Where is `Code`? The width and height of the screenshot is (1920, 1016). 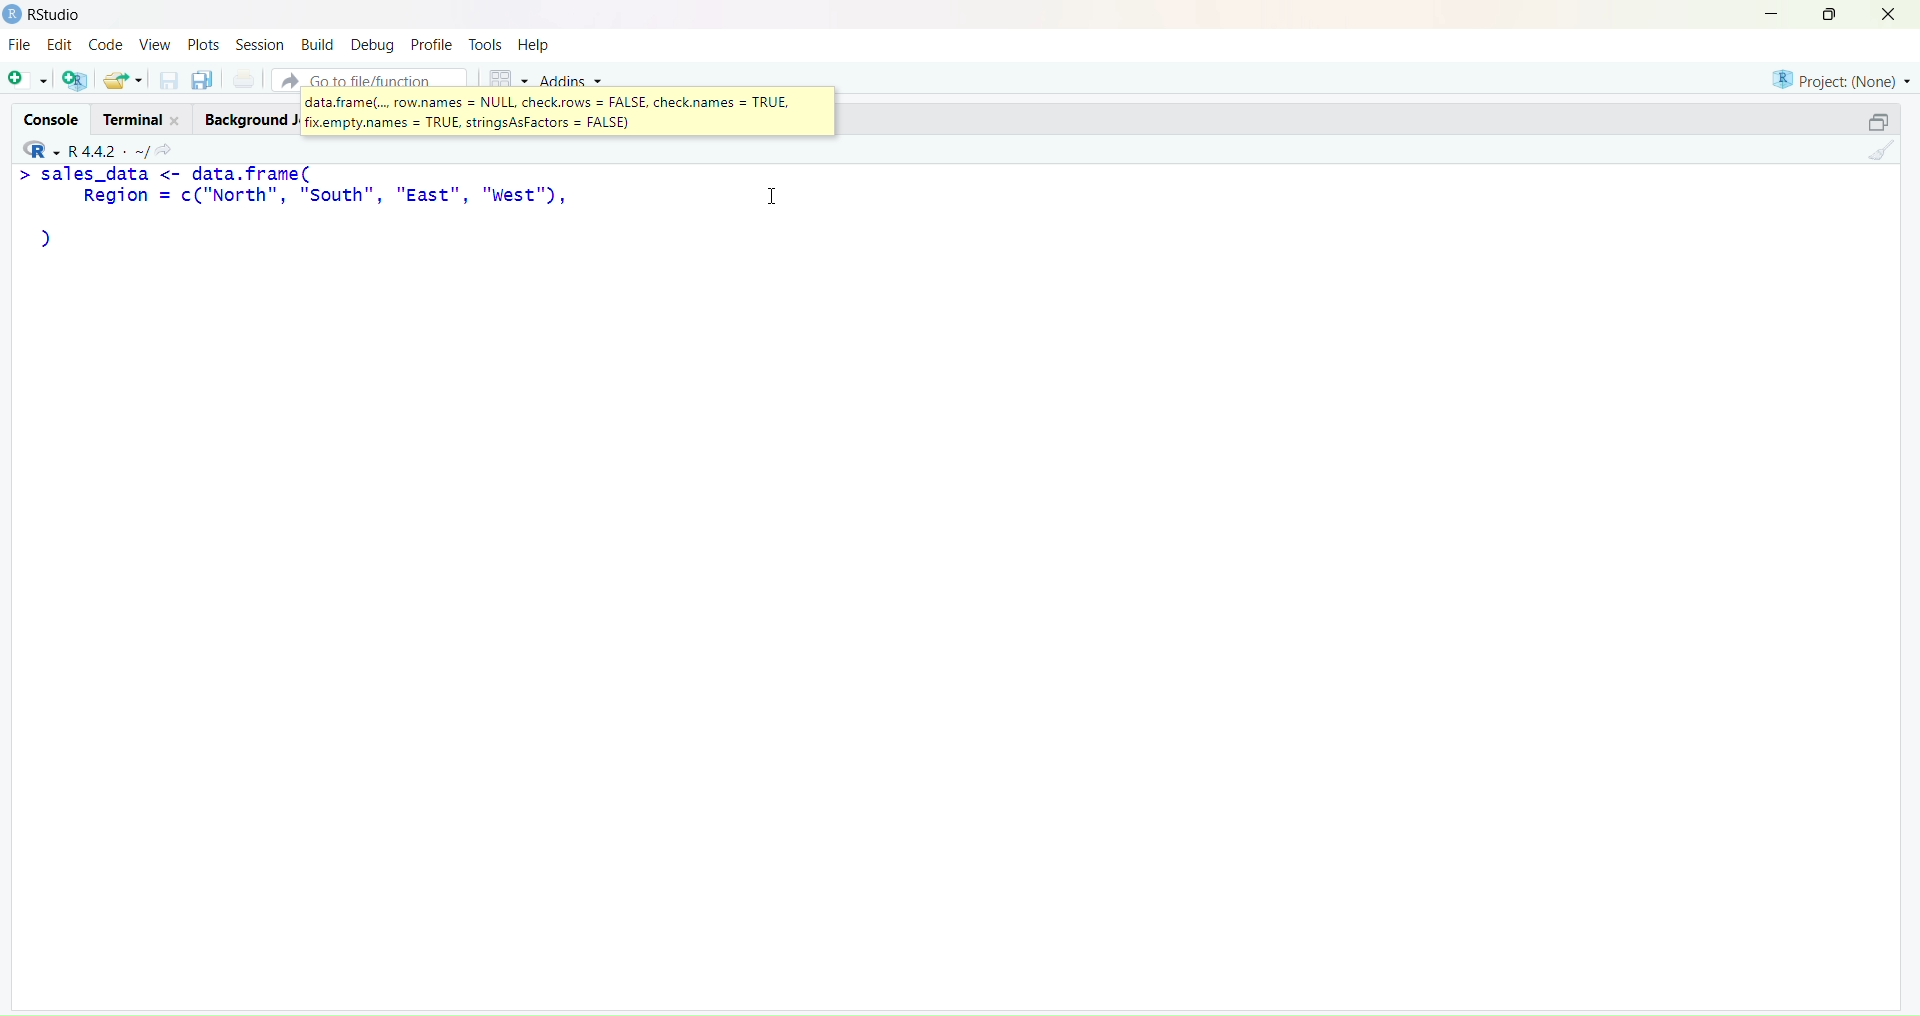
Code is located at coordinates (107, 45).